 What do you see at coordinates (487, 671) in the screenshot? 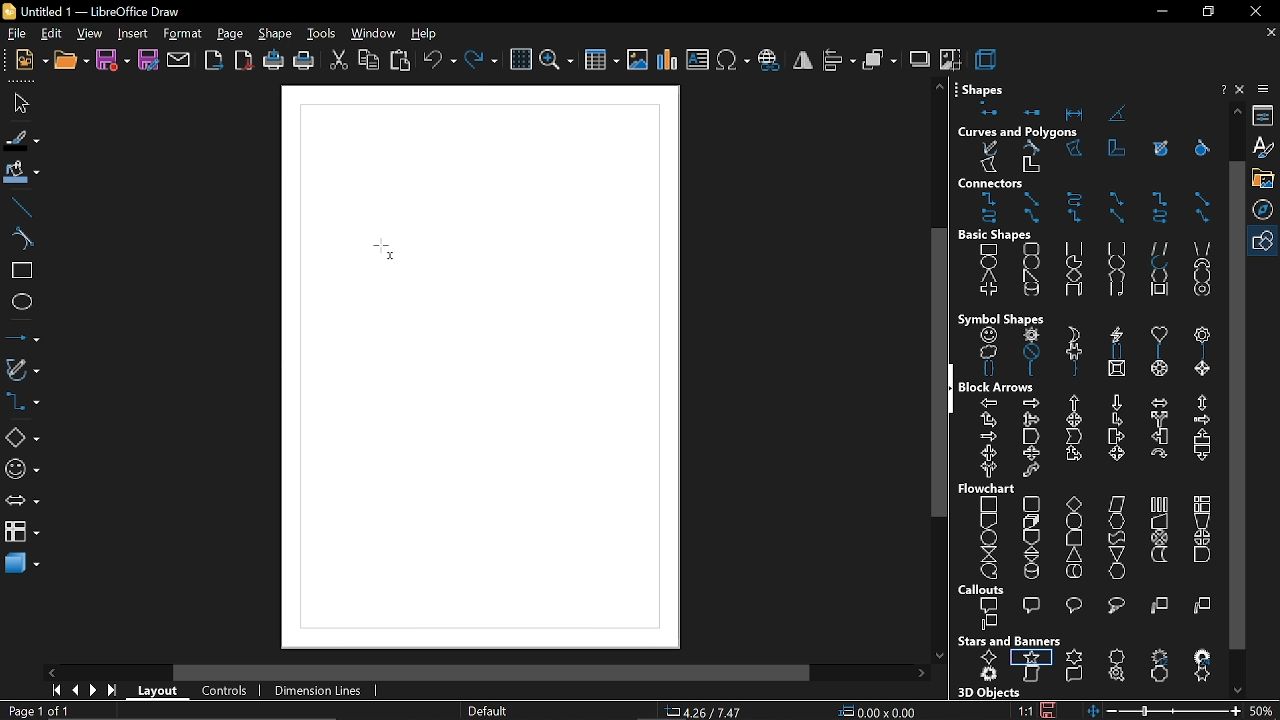
I see `horizontal scroll bar` at bounding box center [487, 671].